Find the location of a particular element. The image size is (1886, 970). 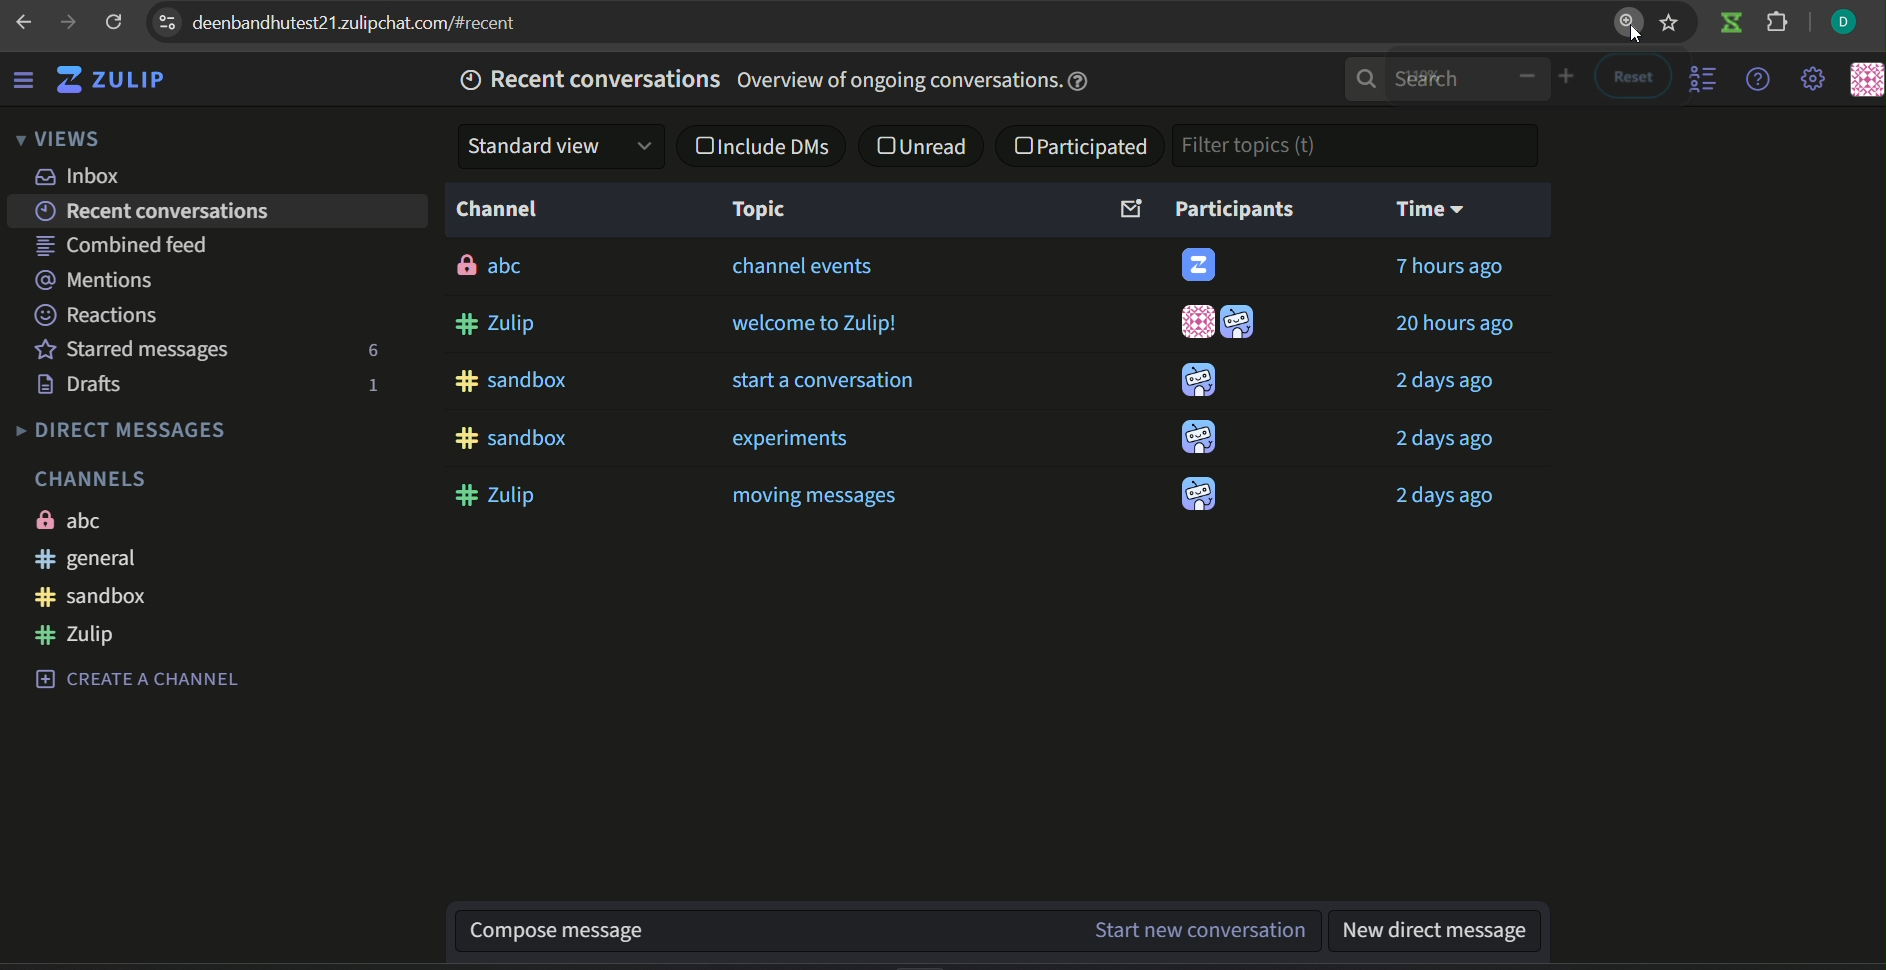

icon is located at coordinates (1193, 322).